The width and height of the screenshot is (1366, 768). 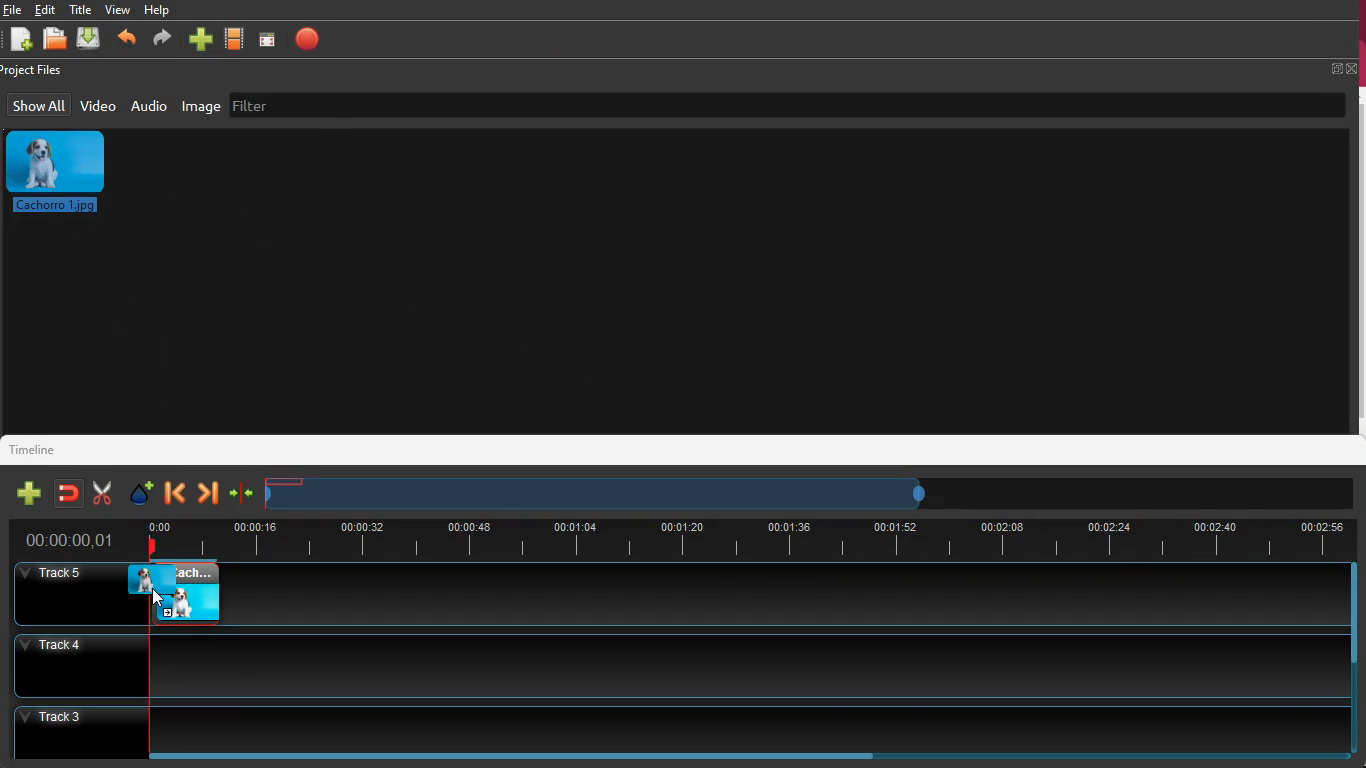 What do you see at coordinates (55, 39) in the screenshot?
I see `open files` at bounding box center [55, 39].